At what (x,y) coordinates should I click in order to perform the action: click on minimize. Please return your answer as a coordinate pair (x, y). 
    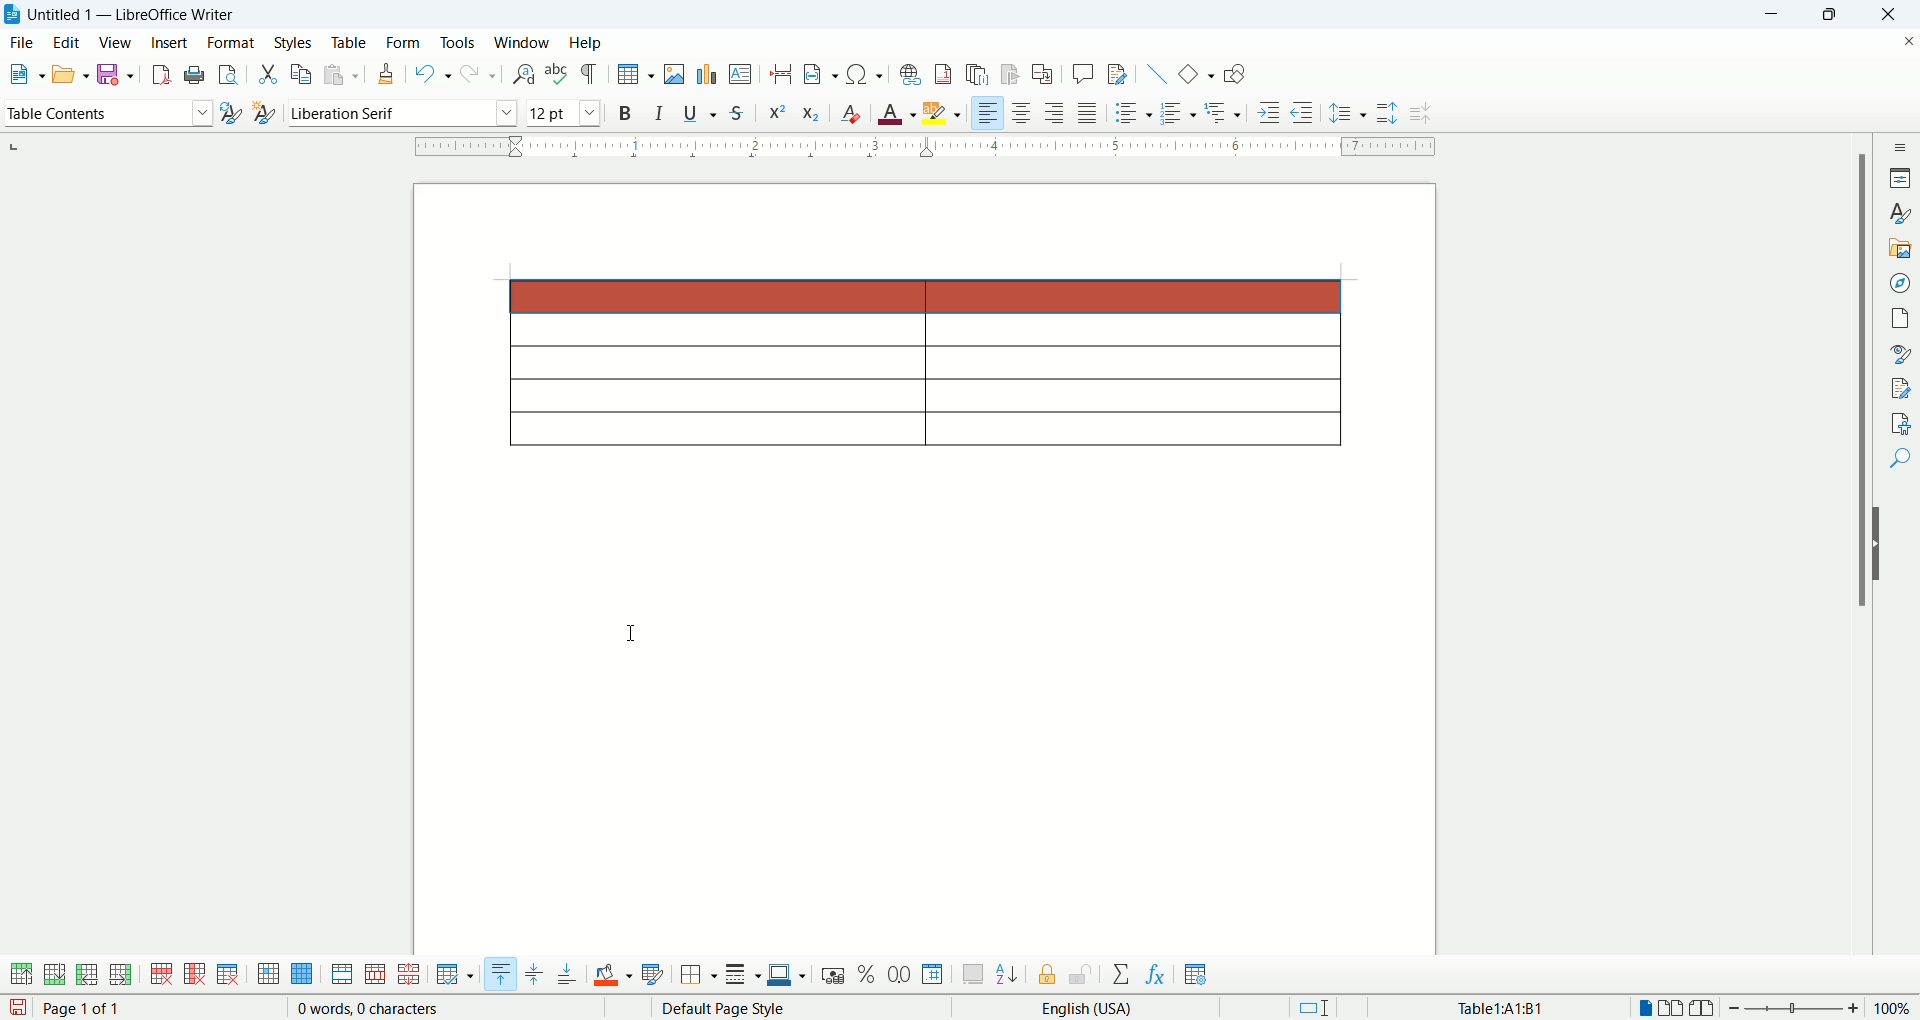
    Looking at the image, I should click on (1777, 15).